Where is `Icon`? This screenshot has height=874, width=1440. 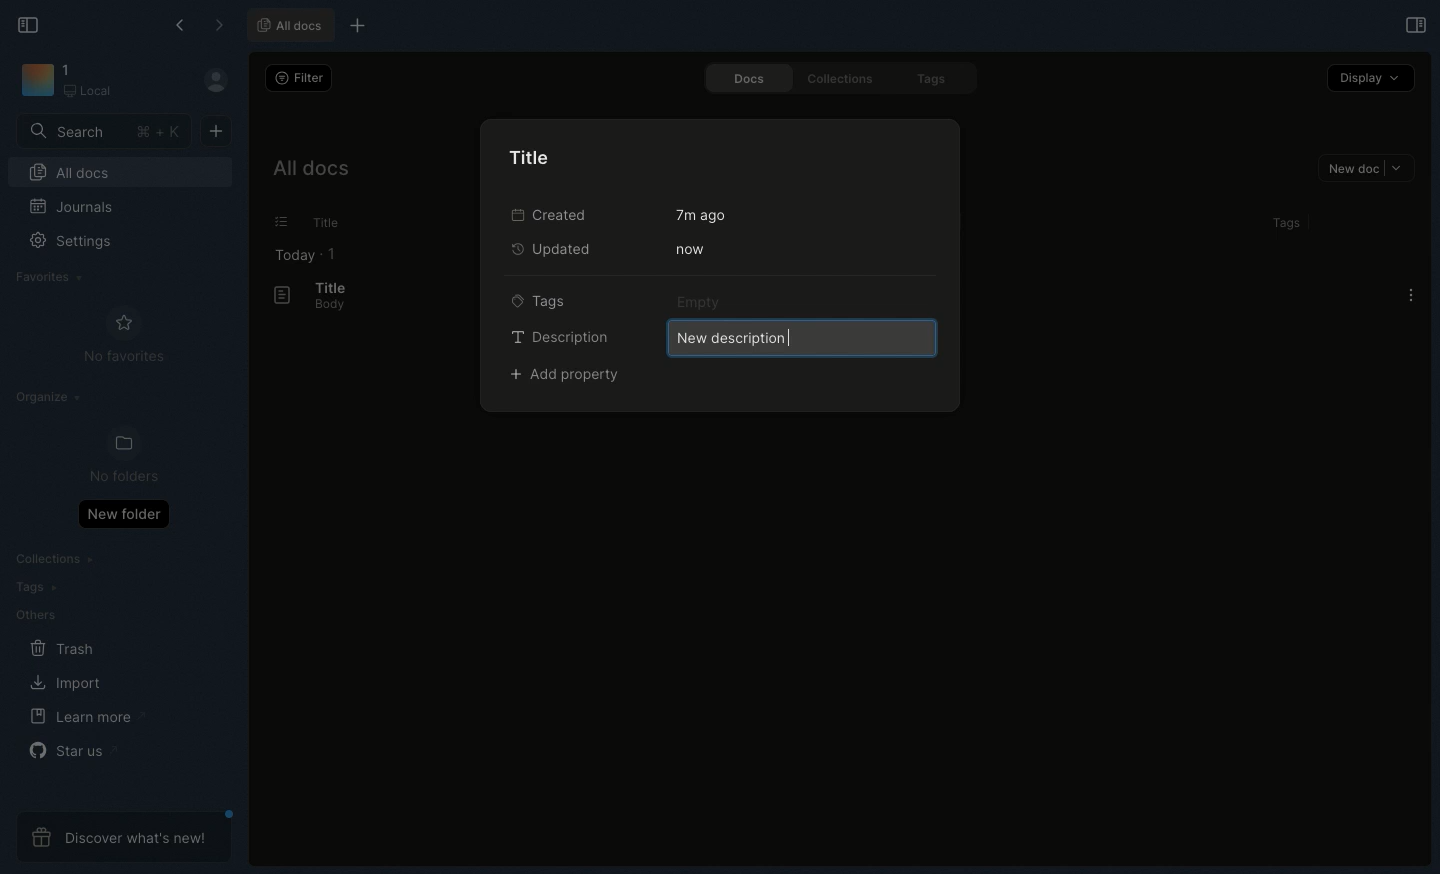 Icon is located at coordinates (36, 81).